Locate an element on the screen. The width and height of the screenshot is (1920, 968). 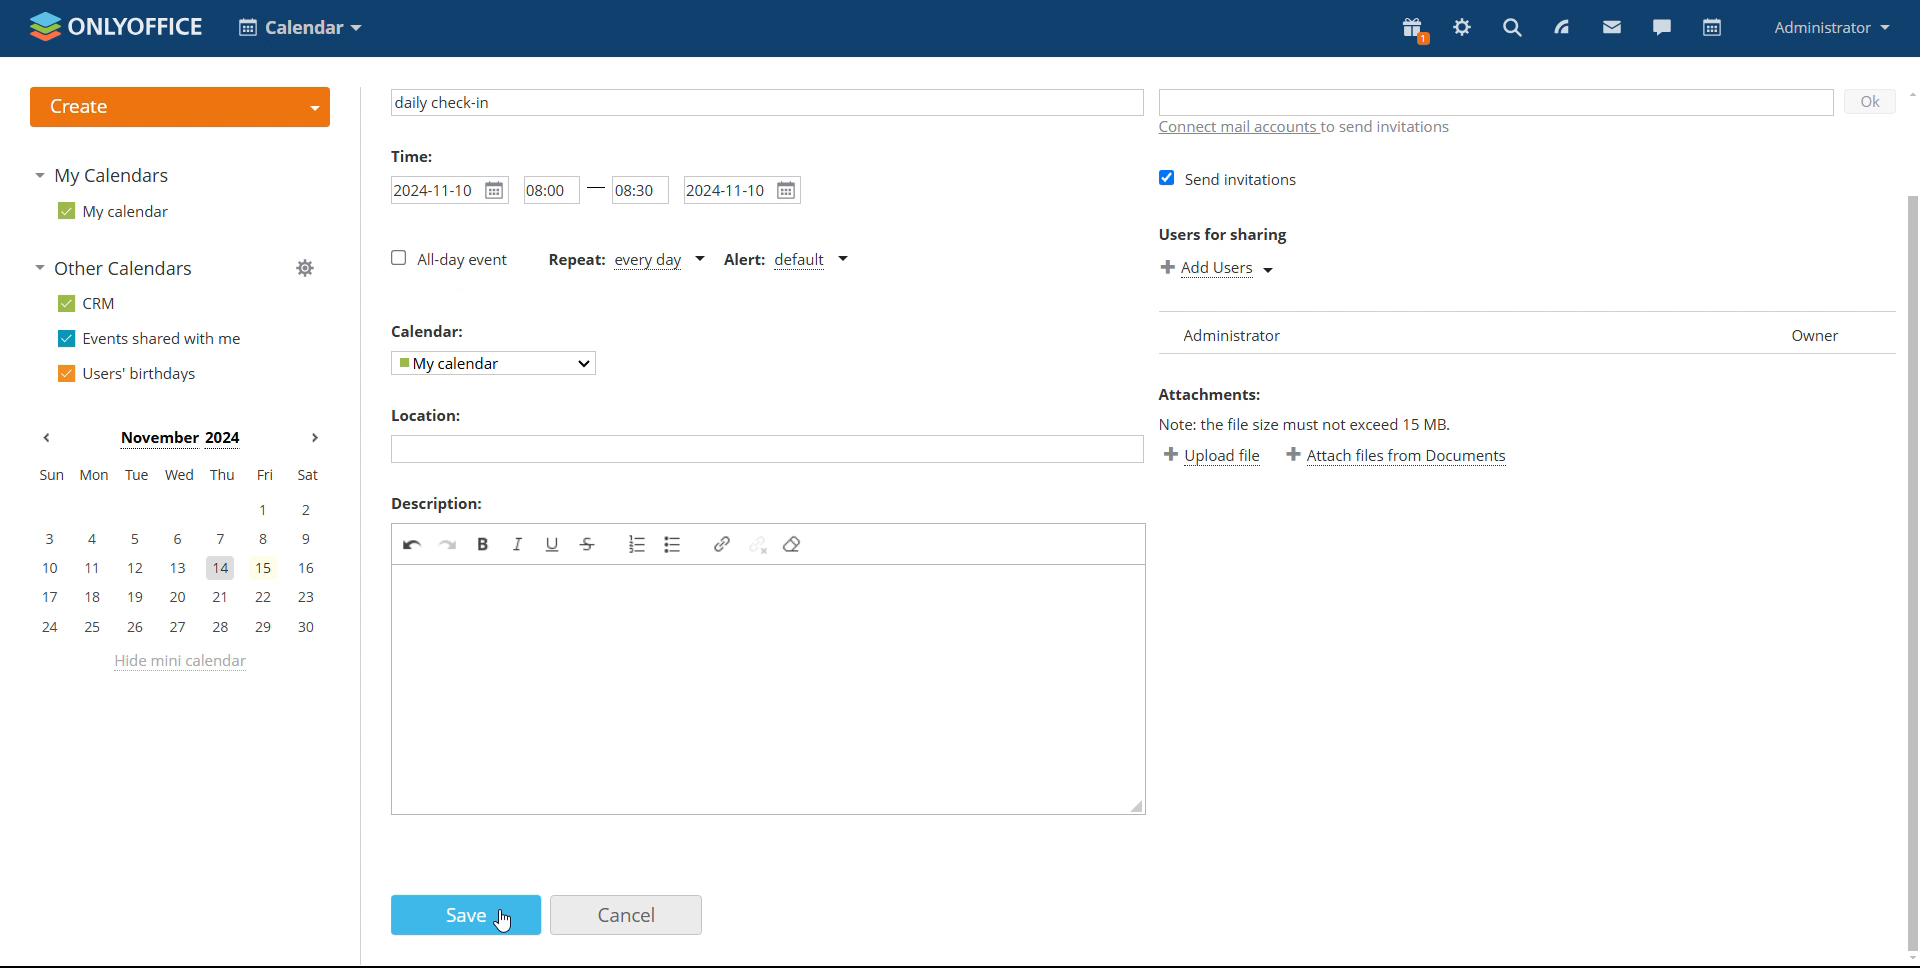
underline is located at coordinates (550, 545).